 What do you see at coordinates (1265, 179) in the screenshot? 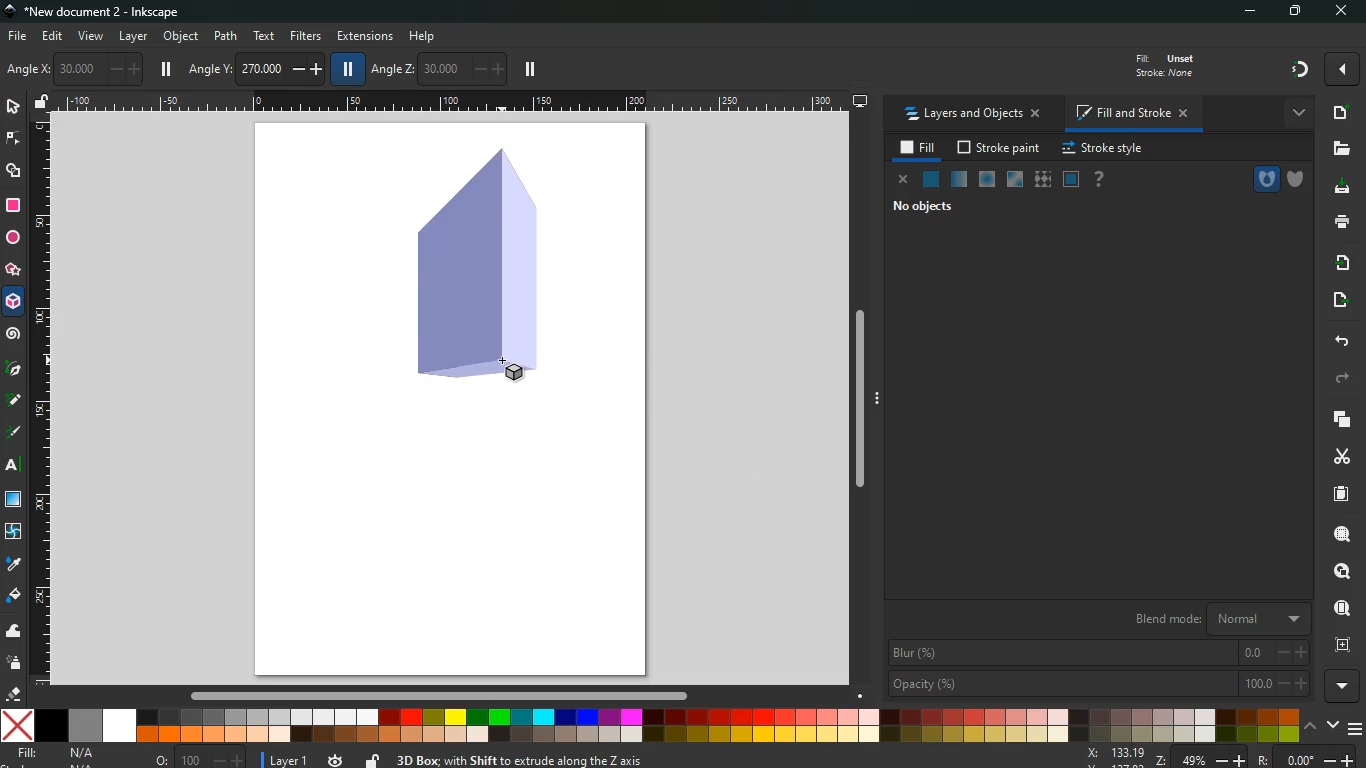
I see `hole` at bounding box center [1265, 179].